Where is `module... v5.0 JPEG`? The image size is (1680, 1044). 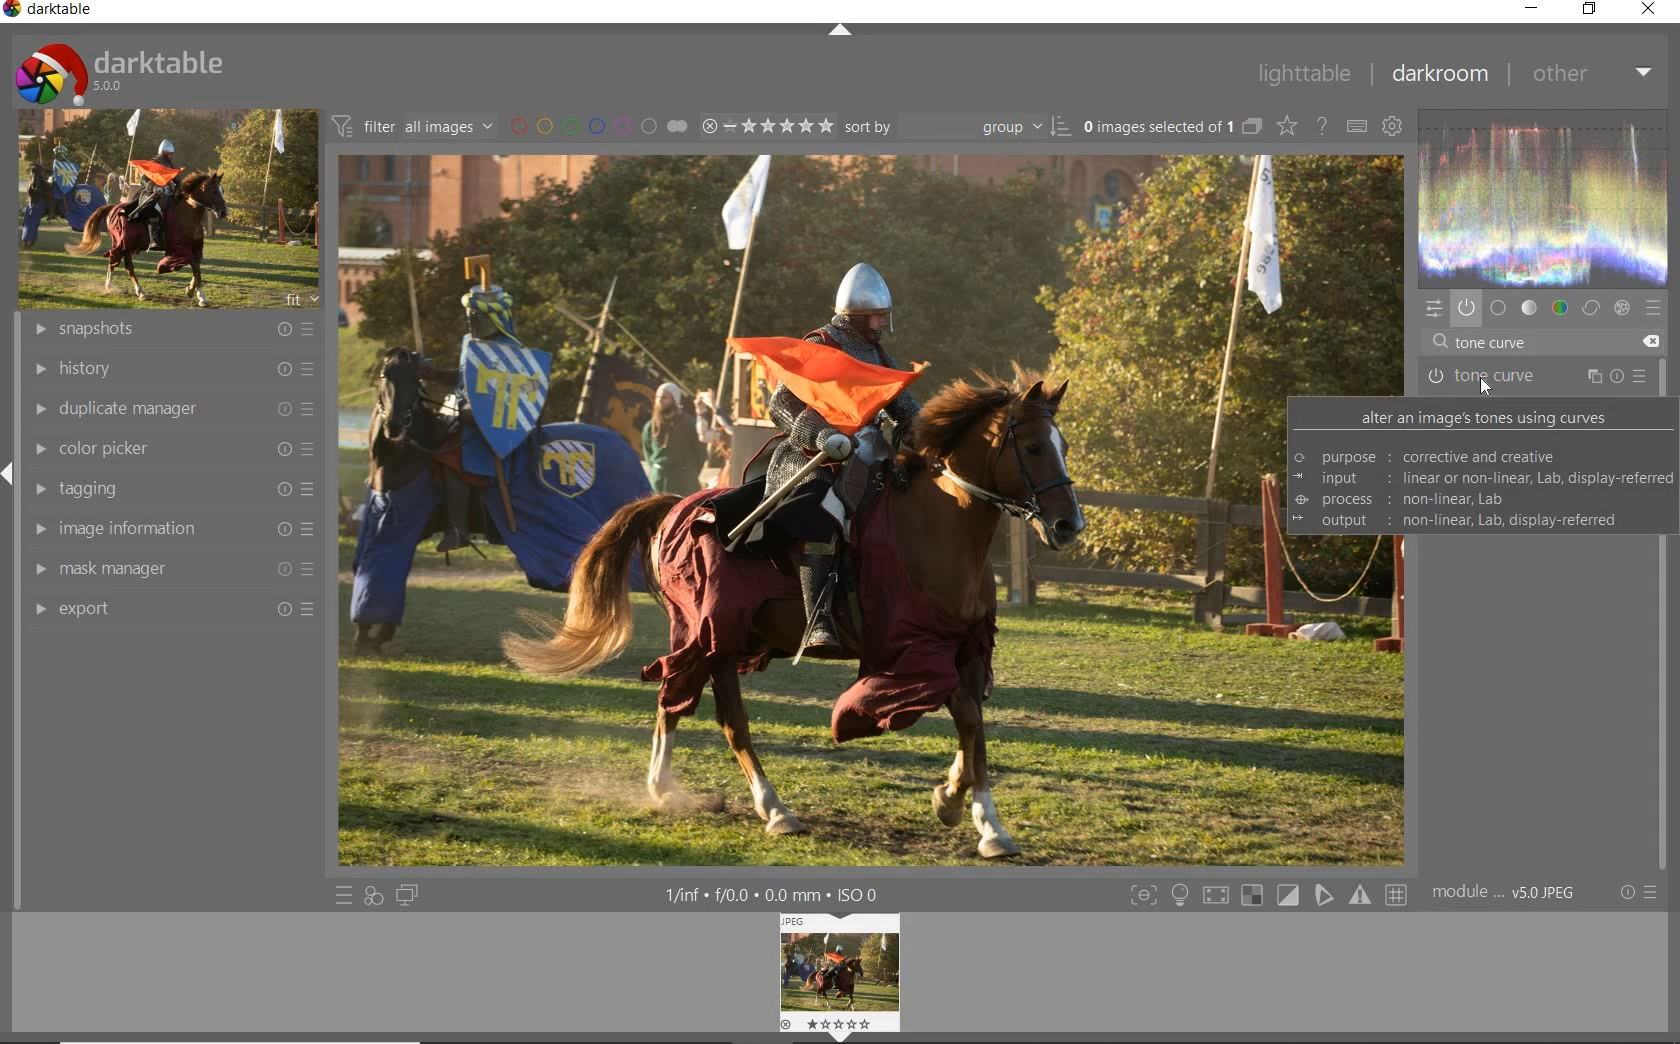
module... v5.0 JPEG is located at coordinates (1509, 893).